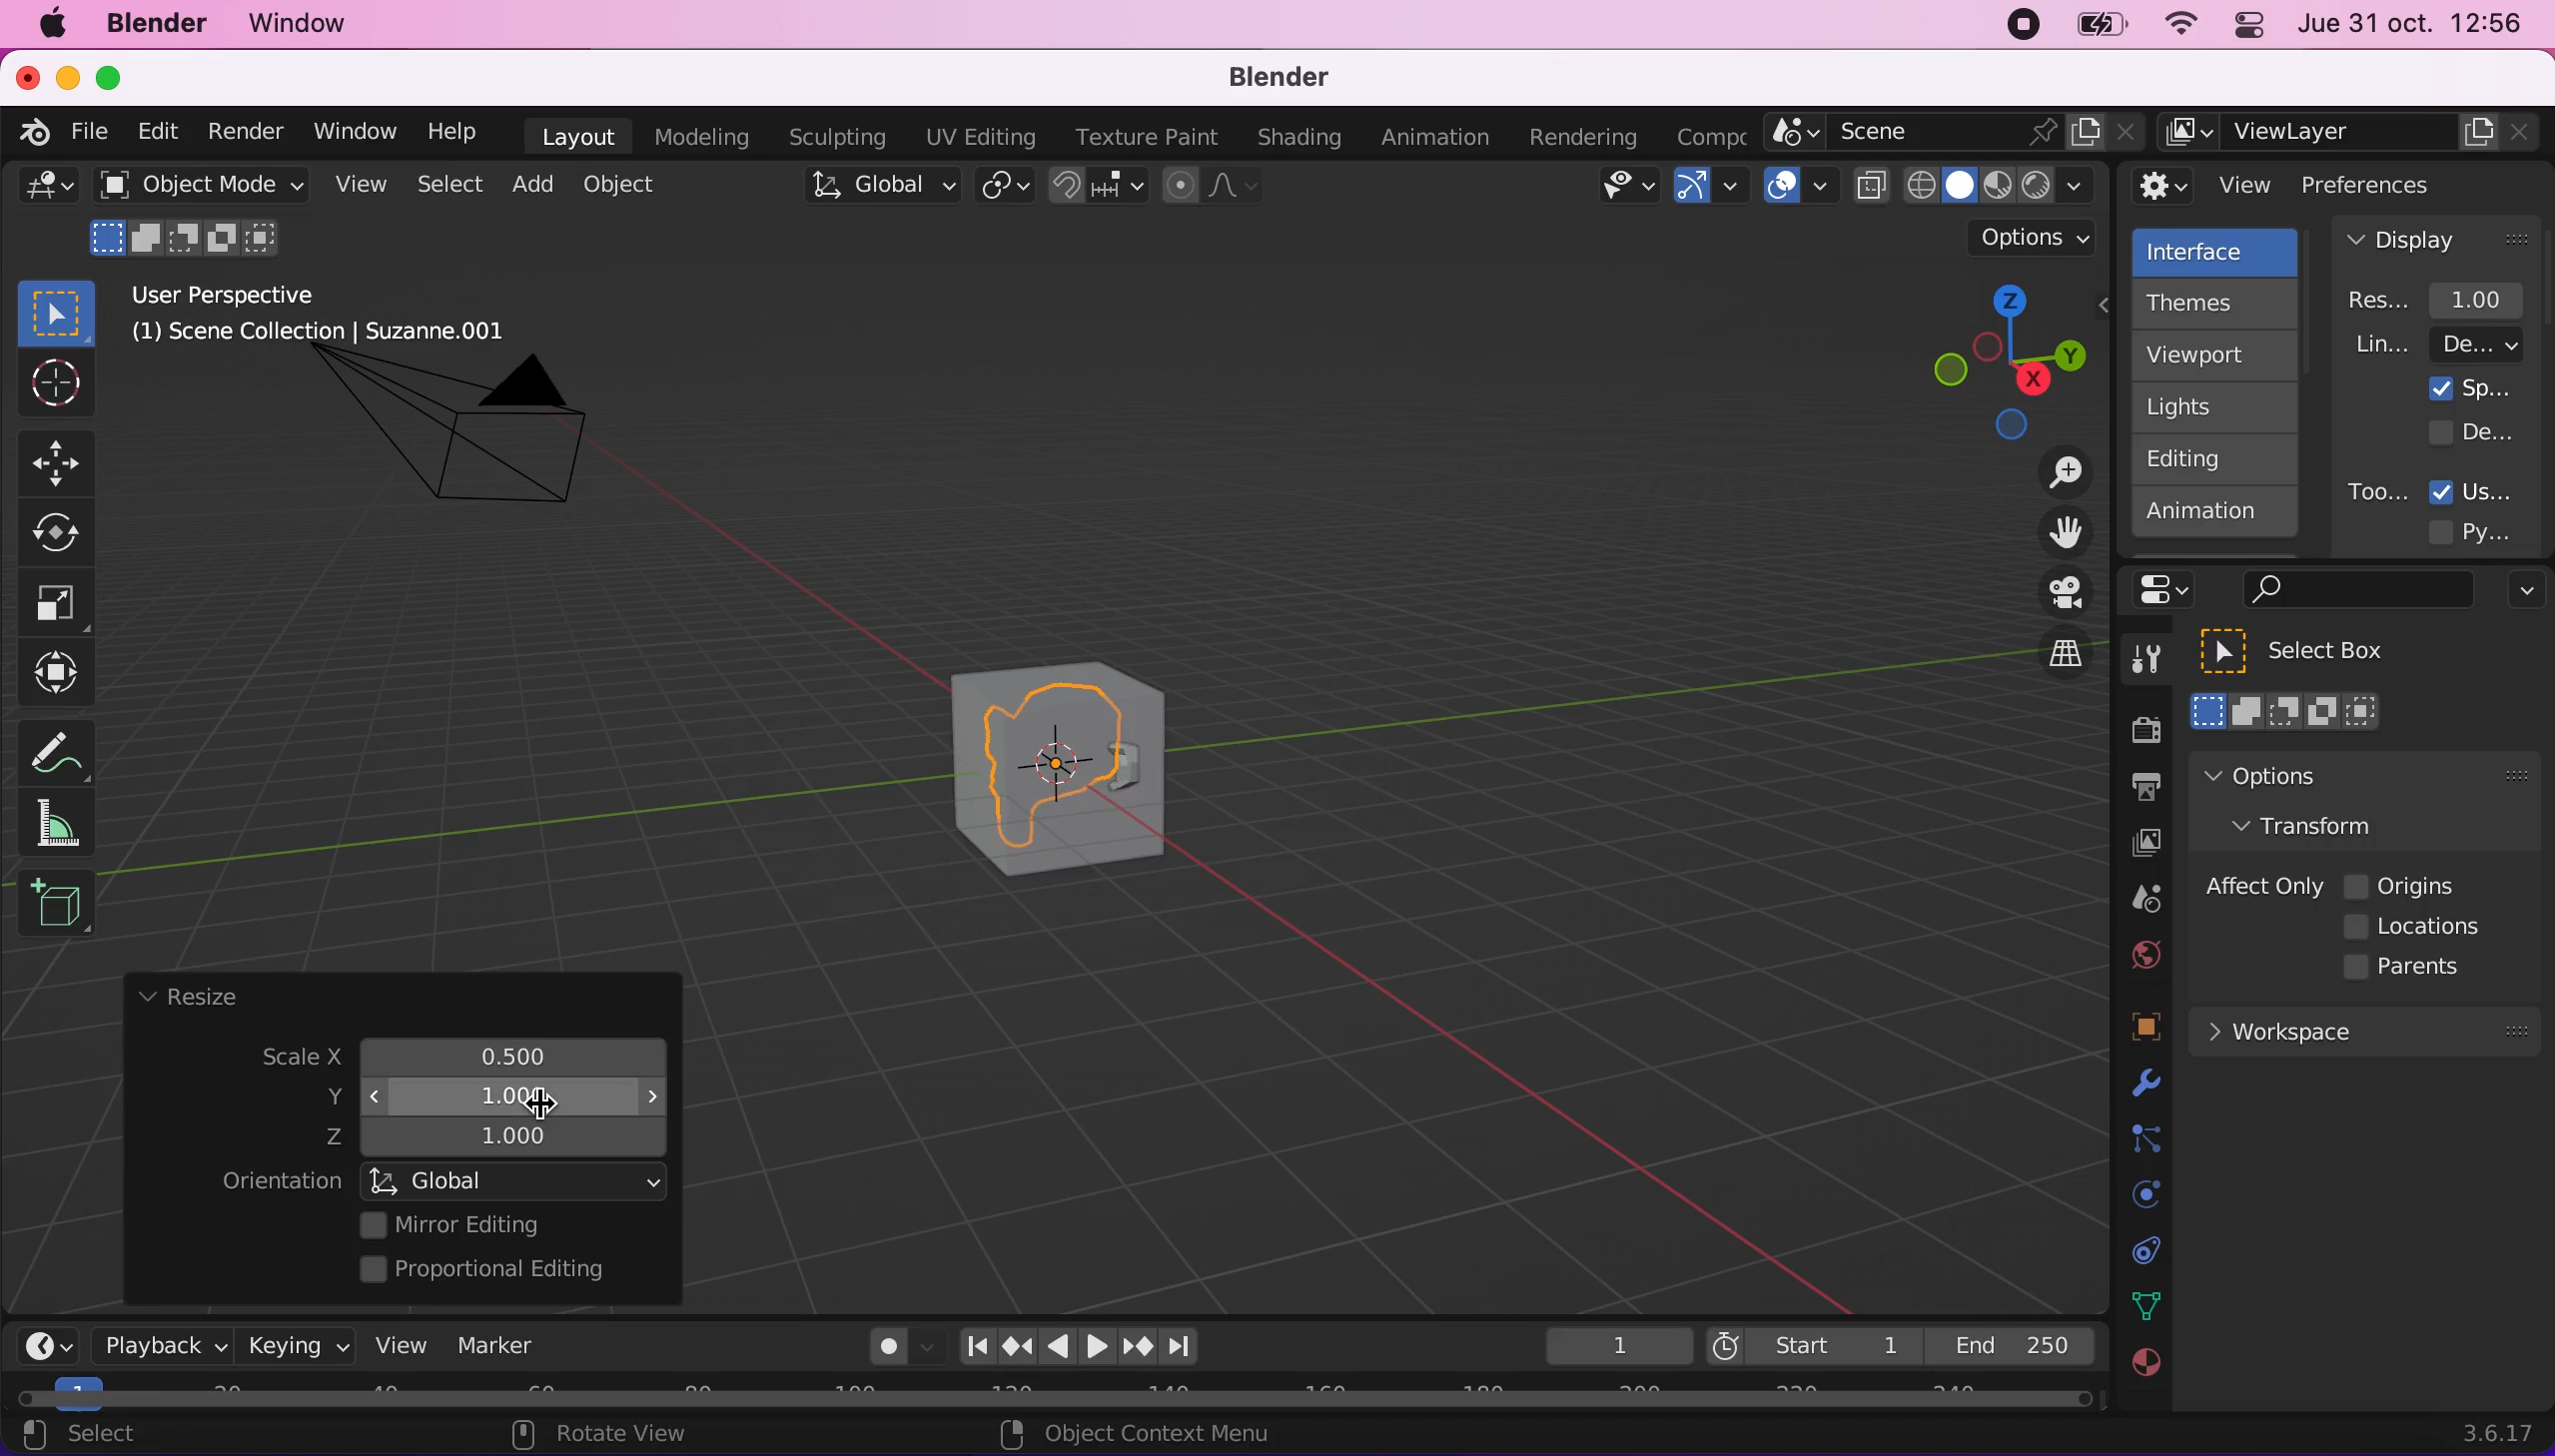 The image size is (2555, 1456). What do you see at coordinates (1811, 1345) in the screenshot?
I see `start 1` at bounding box center [1811, 1345].